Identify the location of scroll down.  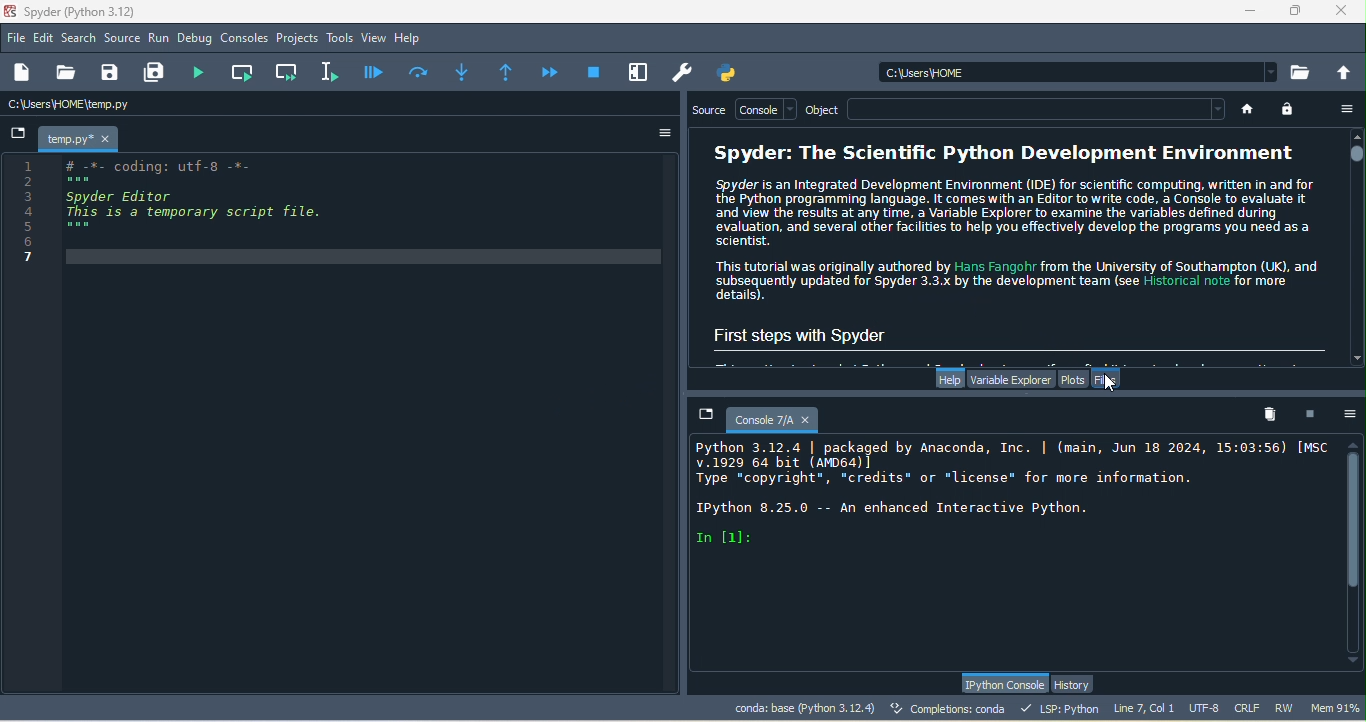
(1353, 663).